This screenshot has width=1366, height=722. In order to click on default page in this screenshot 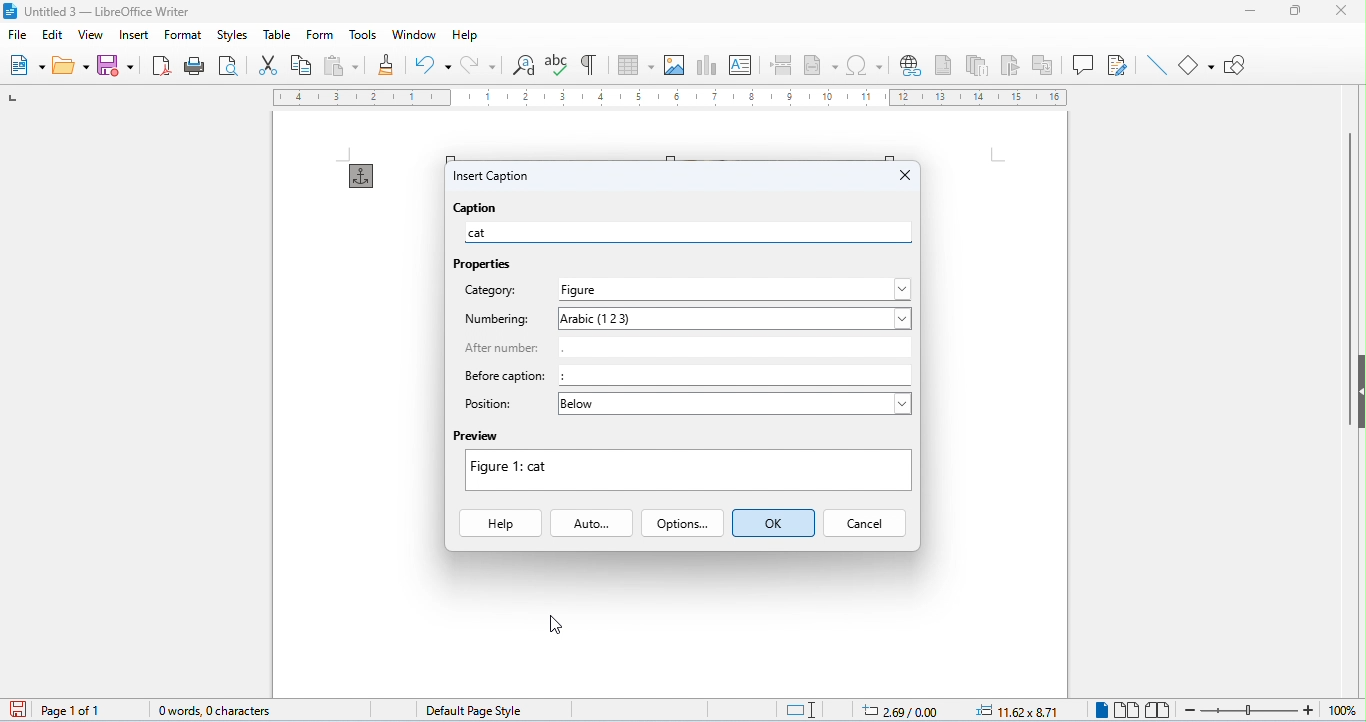, I will do `click(472, 709)`.